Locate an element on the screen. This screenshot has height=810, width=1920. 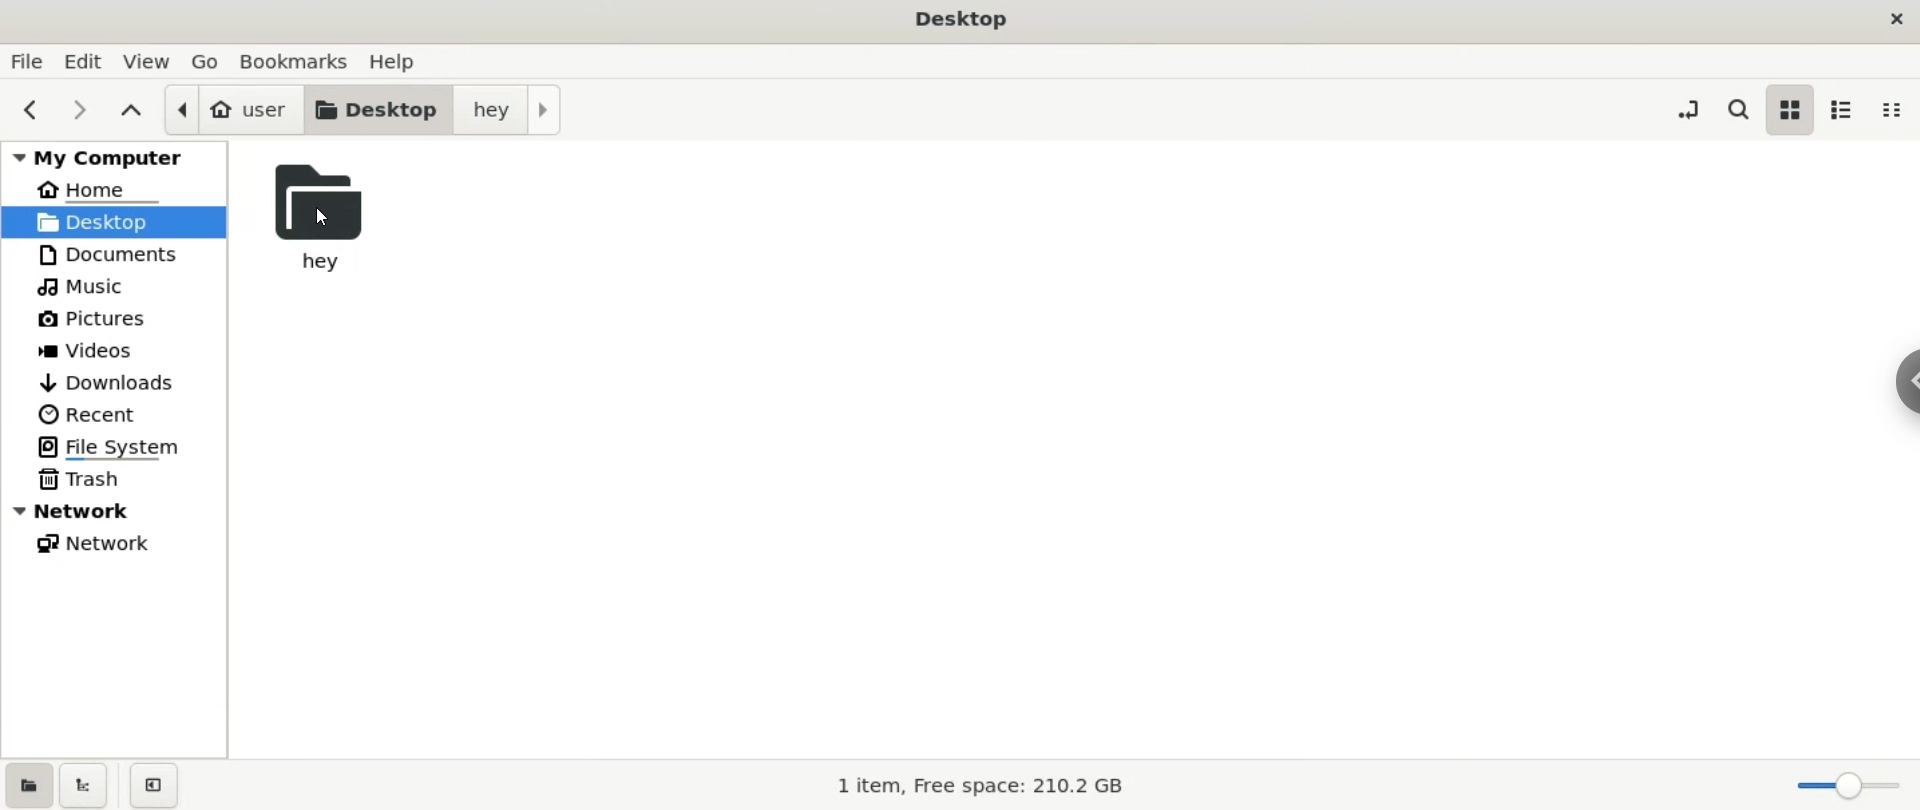
file is located at coordinates (27, 64).